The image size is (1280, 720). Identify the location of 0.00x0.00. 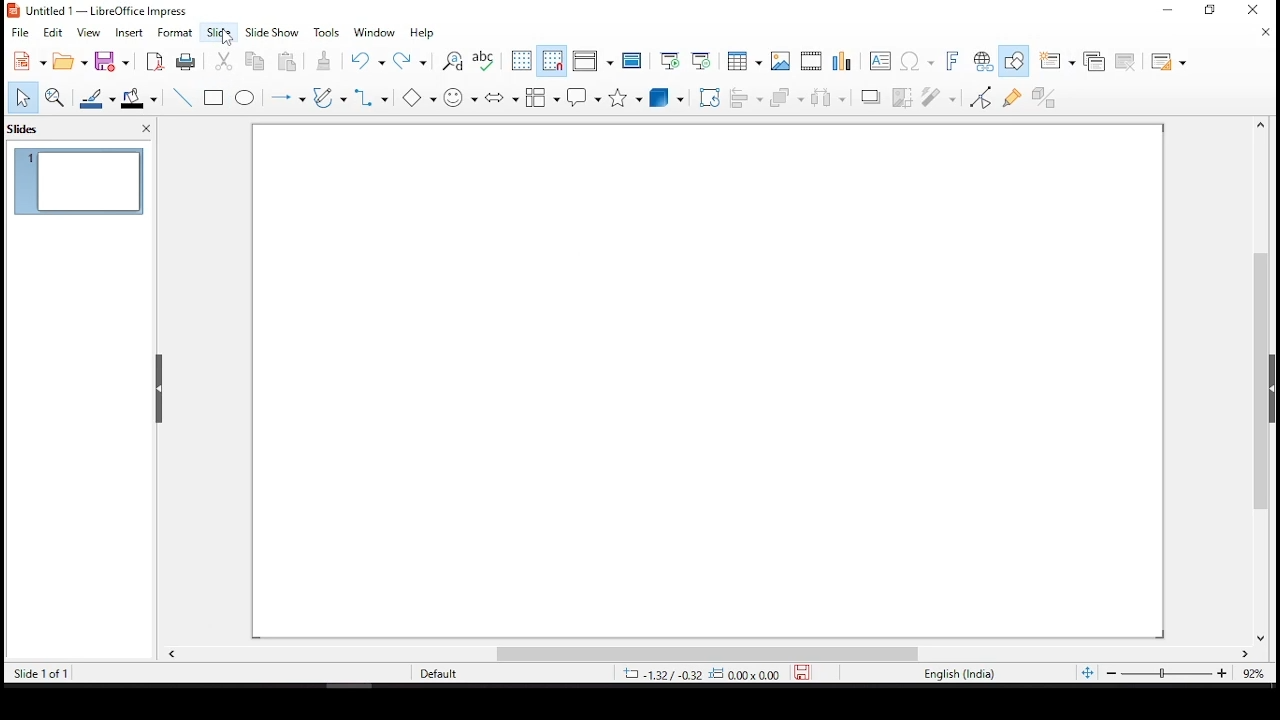
(749, 675).